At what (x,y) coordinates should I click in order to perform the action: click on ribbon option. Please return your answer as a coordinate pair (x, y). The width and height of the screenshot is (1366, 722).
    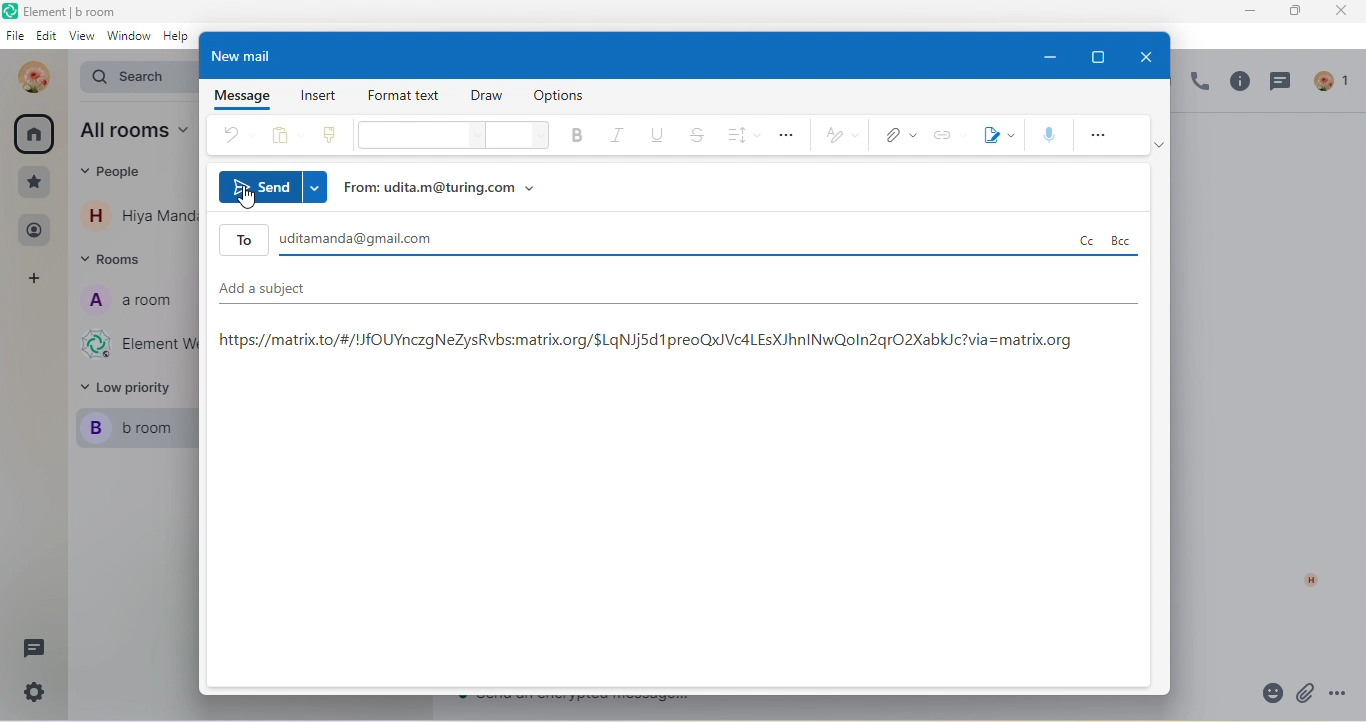
    Looking at the image, I should click on (1162, 151).